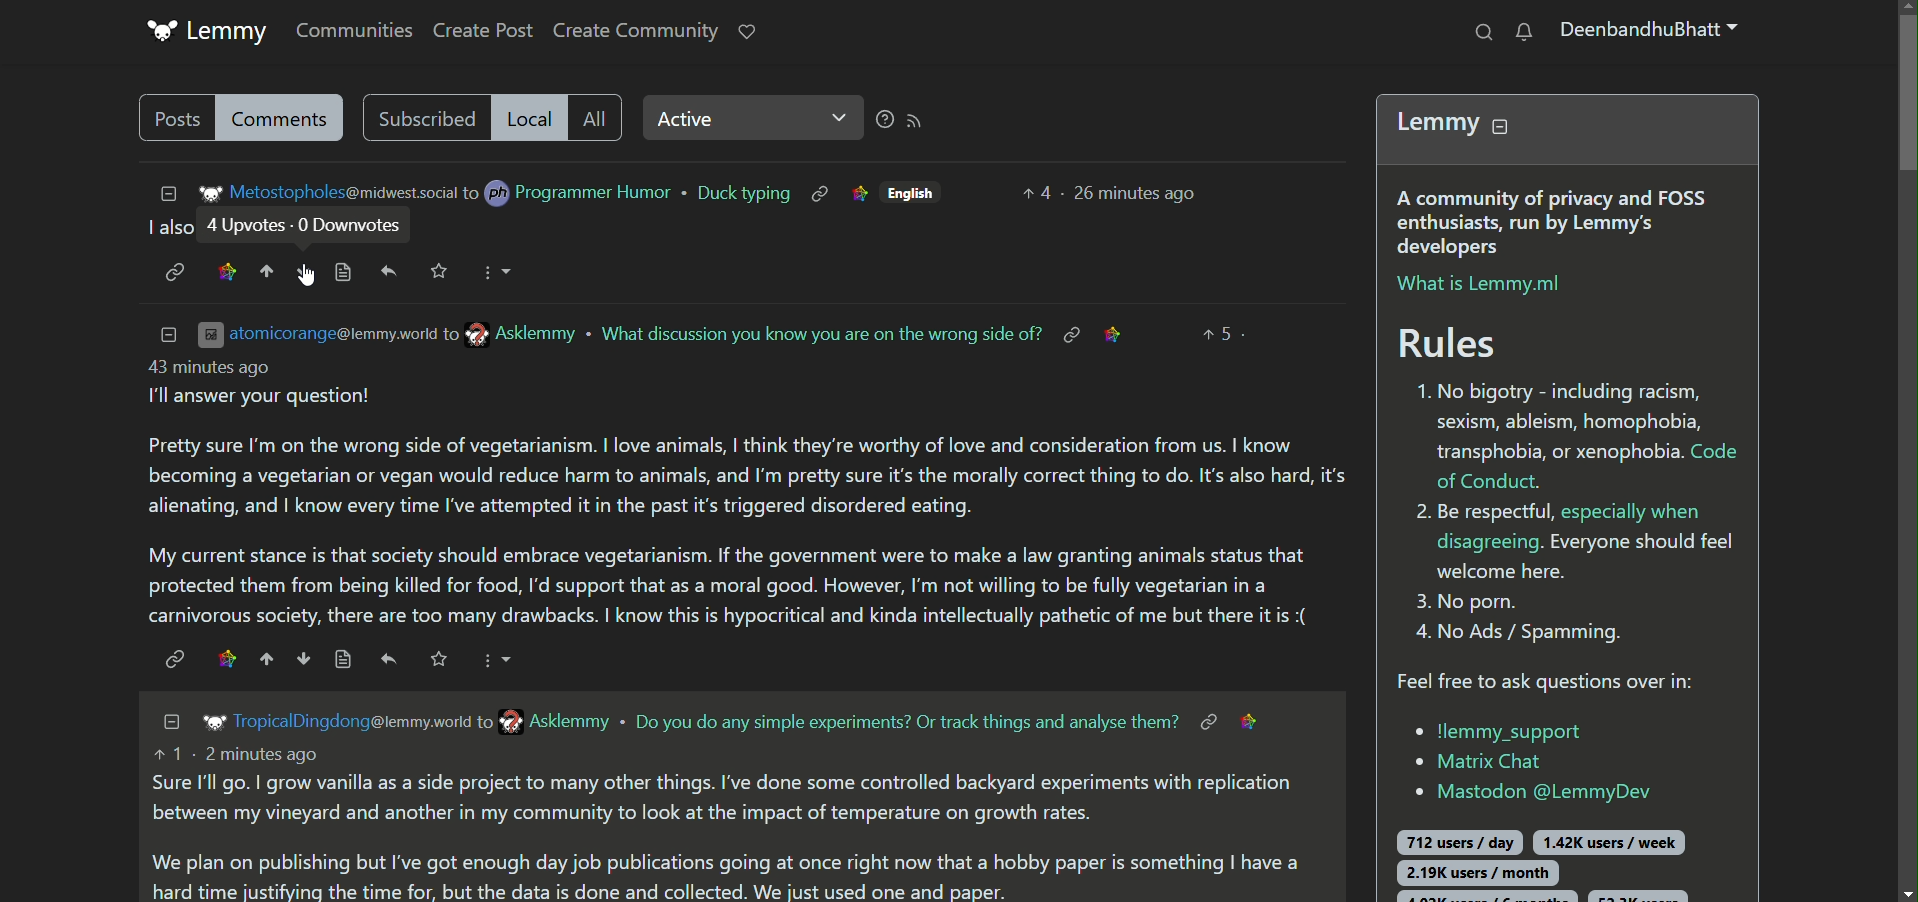 The width and height of the screenshot is (1918, 902). What do you see at coordinates (341, 659) in the screenshot?
I see `page` at bounding box center [341, 659].